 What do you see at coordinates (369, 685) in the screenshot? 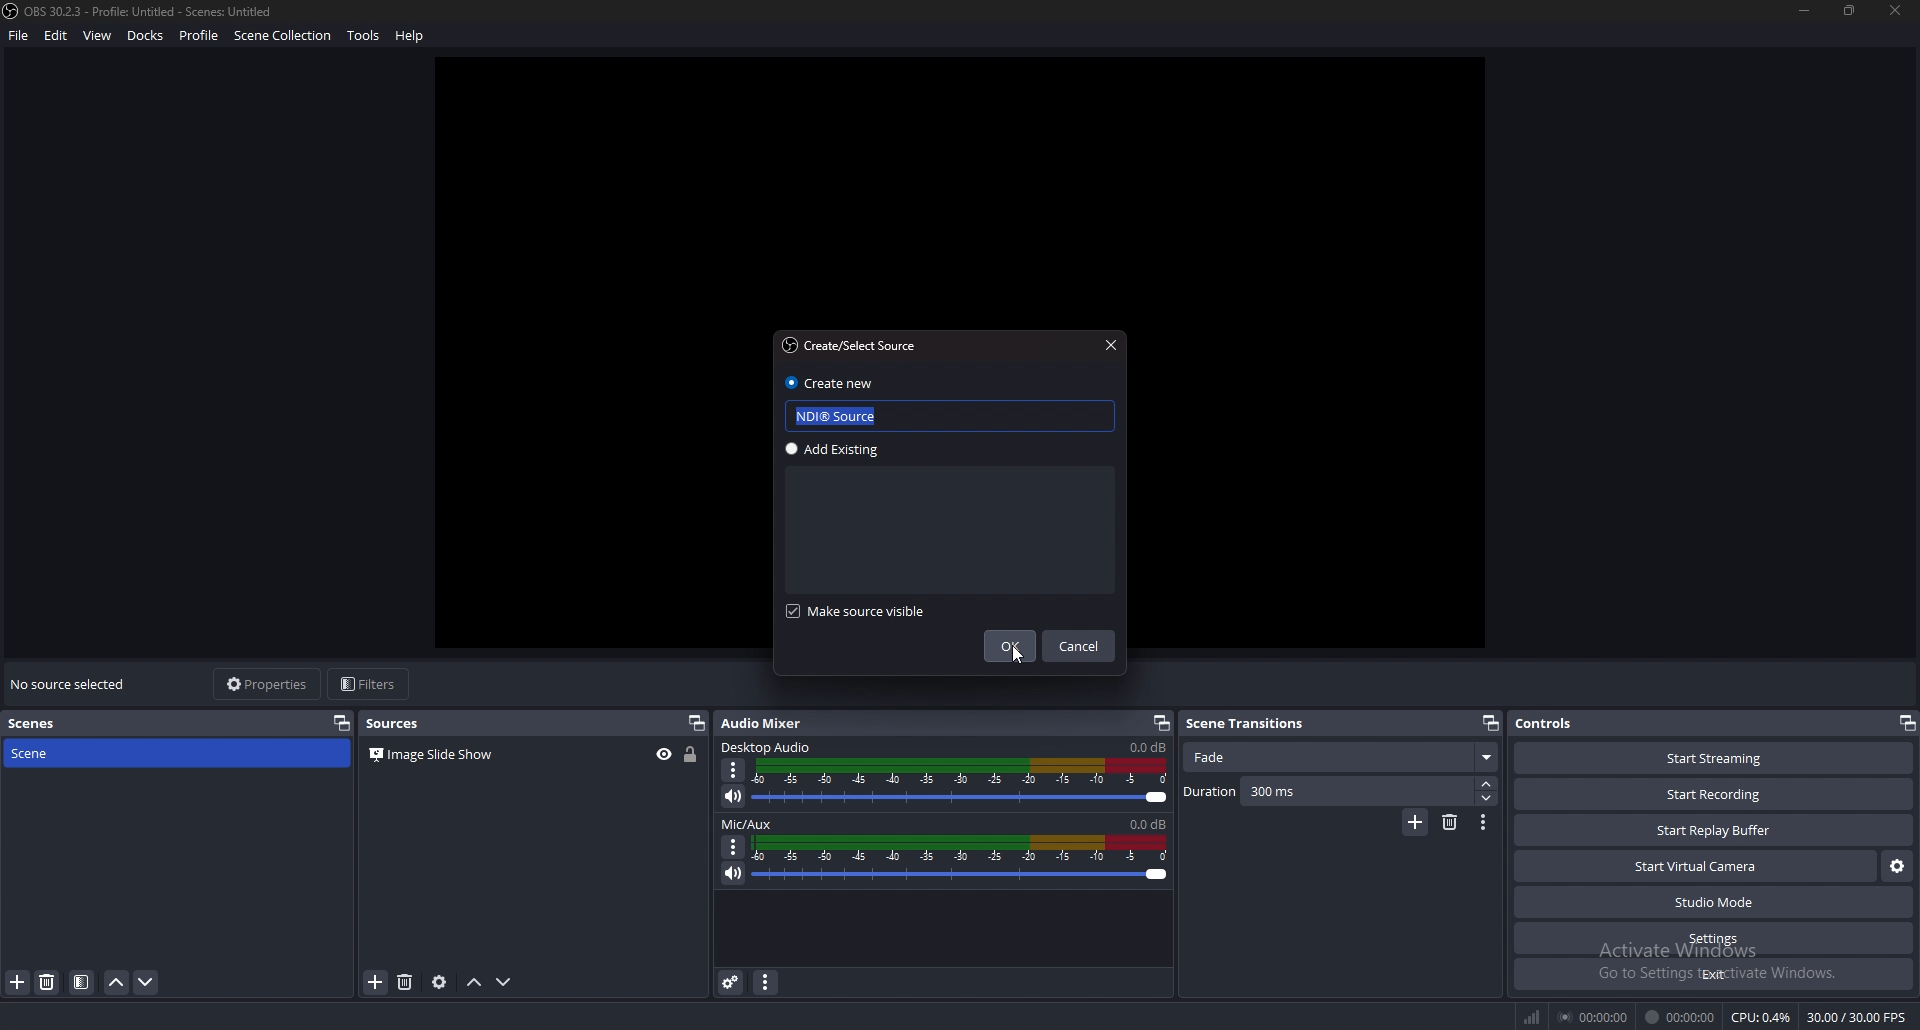
I see `filters` at bounding box center [369, 685].